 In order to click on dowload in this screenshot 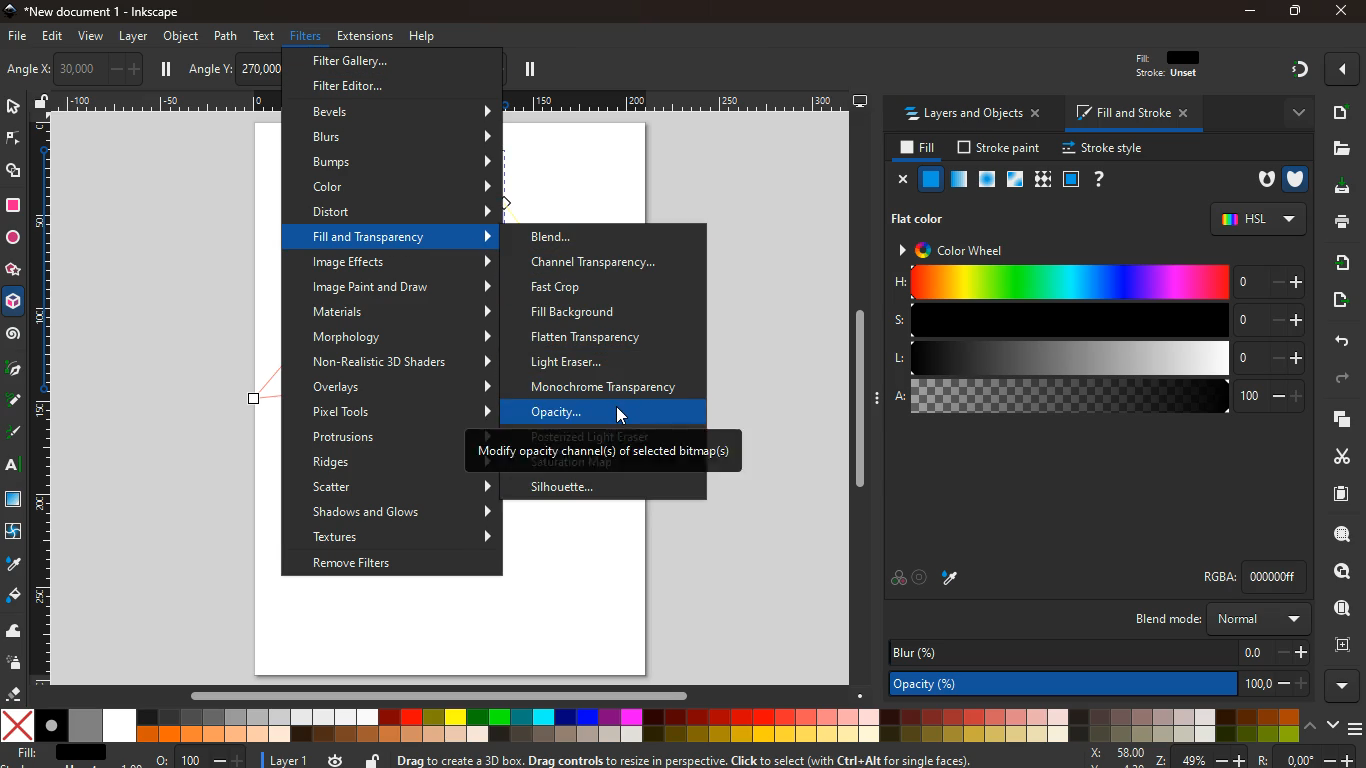, I will do `click(1338, 187)`.